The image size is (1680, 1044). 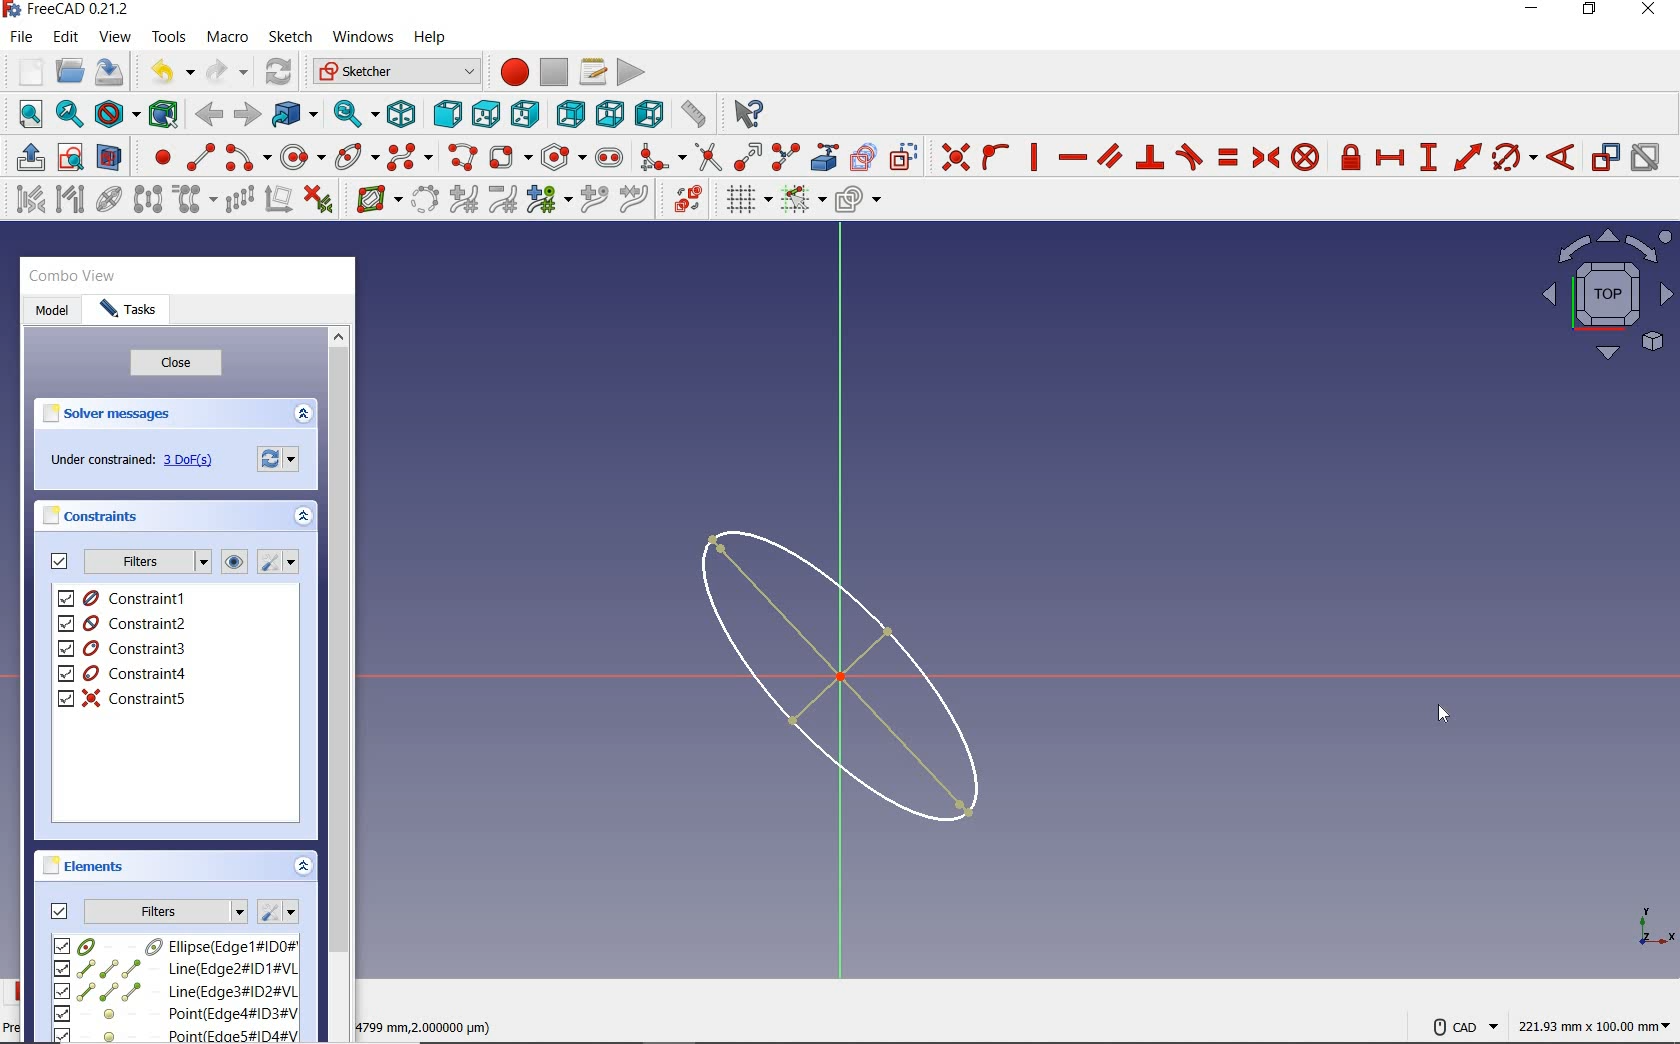 I want to click on create line, so click(x=200, y=157).